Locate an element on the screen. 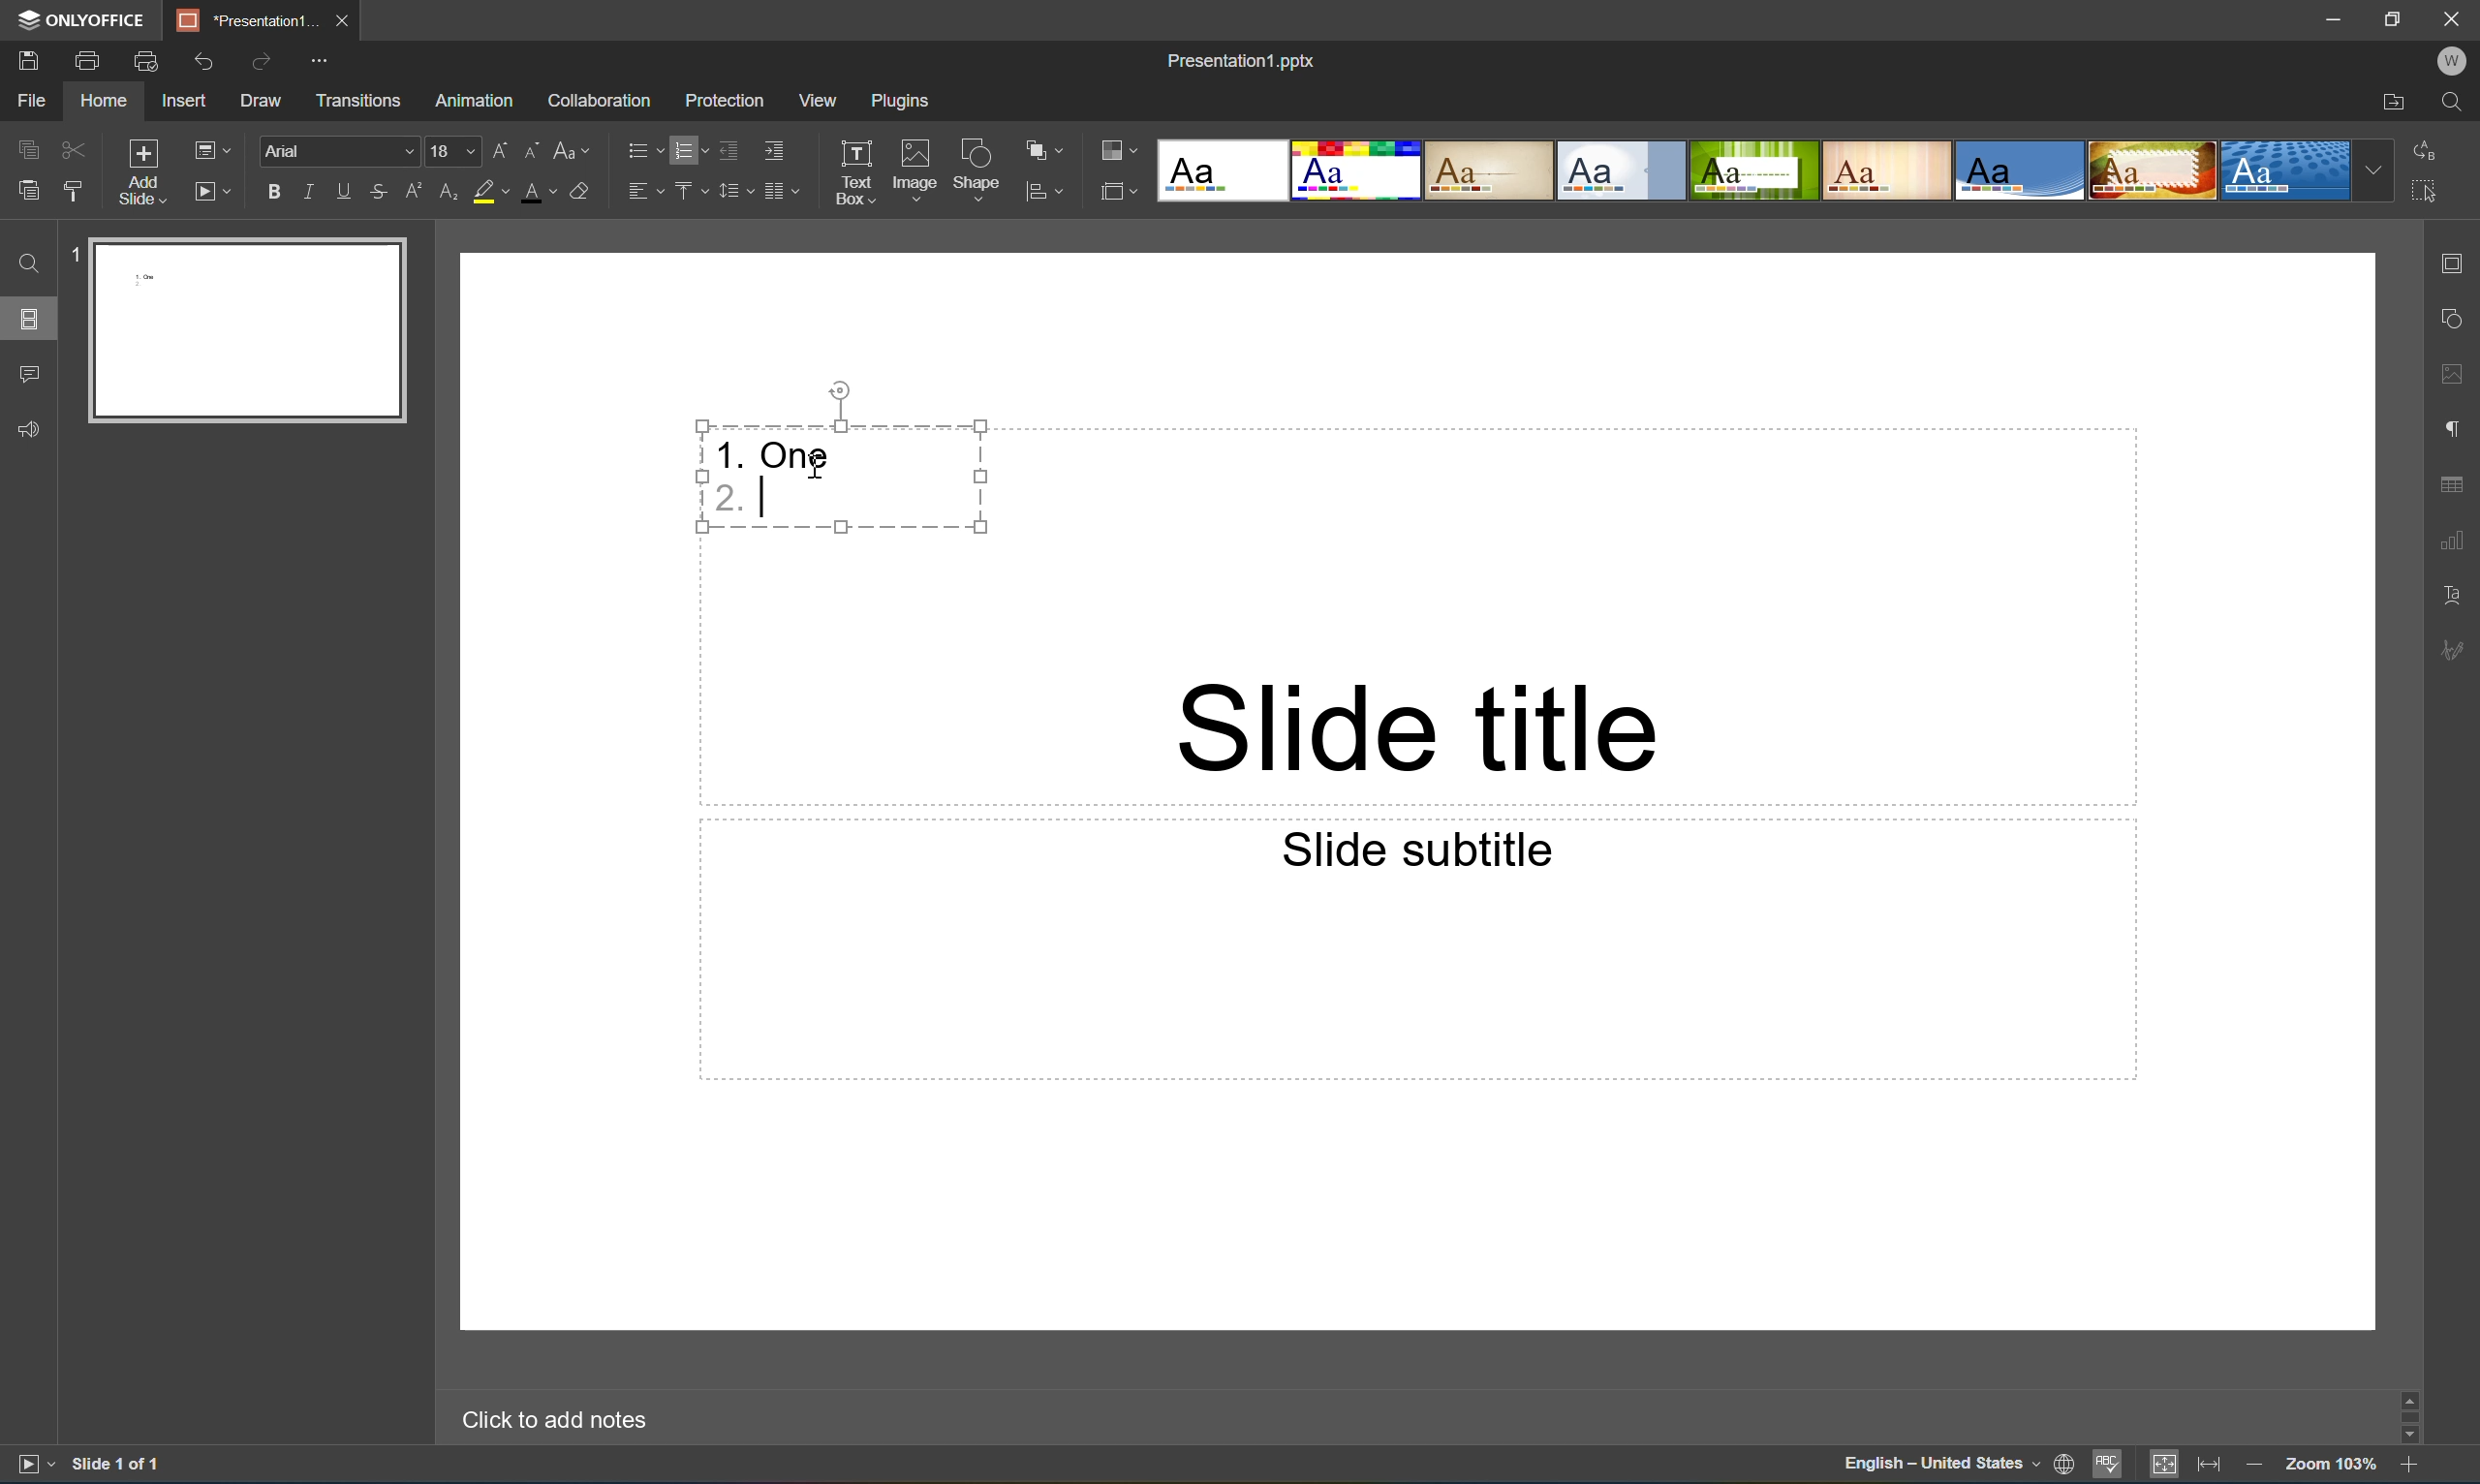  Numebring is located at coordinates (692, 149).